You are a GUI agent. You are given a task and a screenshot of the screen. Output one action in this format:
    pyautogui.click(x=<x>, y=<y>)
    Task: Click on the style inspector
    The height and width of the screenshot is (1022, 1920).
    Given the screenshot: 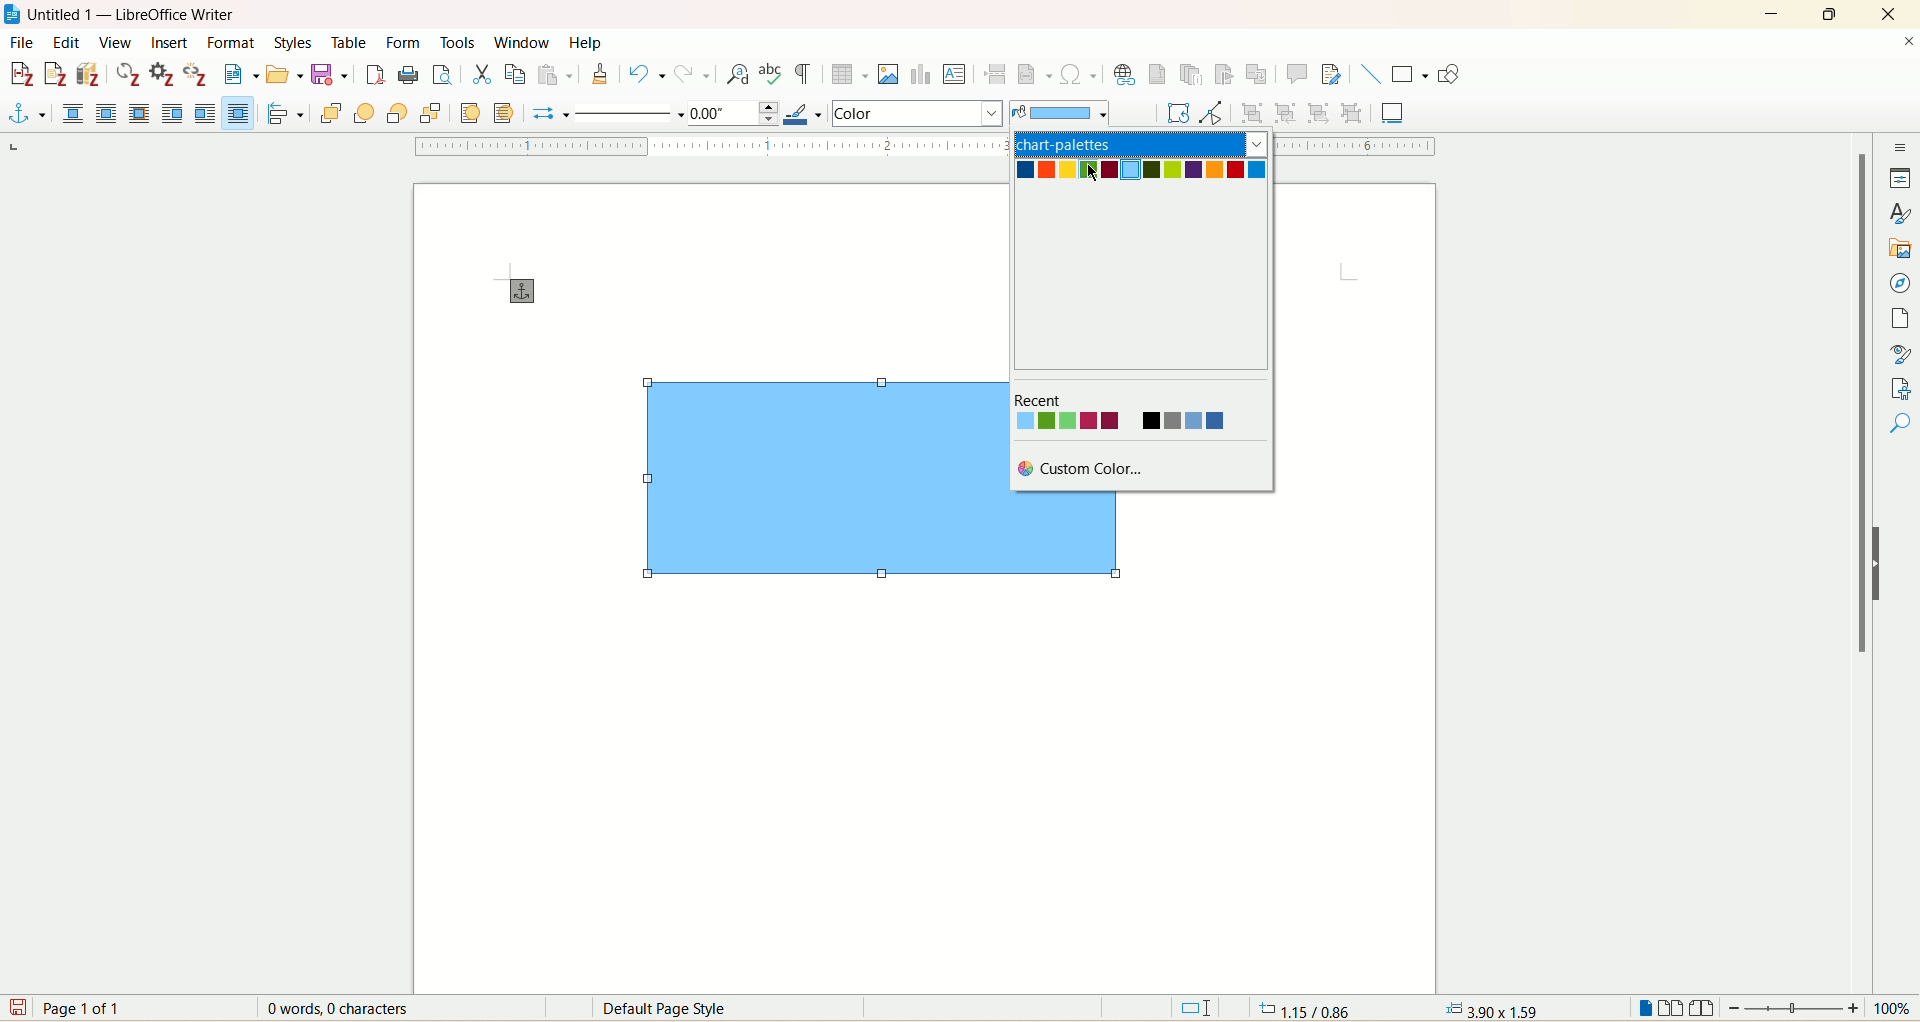 What is the action you would take?
    pyautogui.click(x=1898, y=355)
    